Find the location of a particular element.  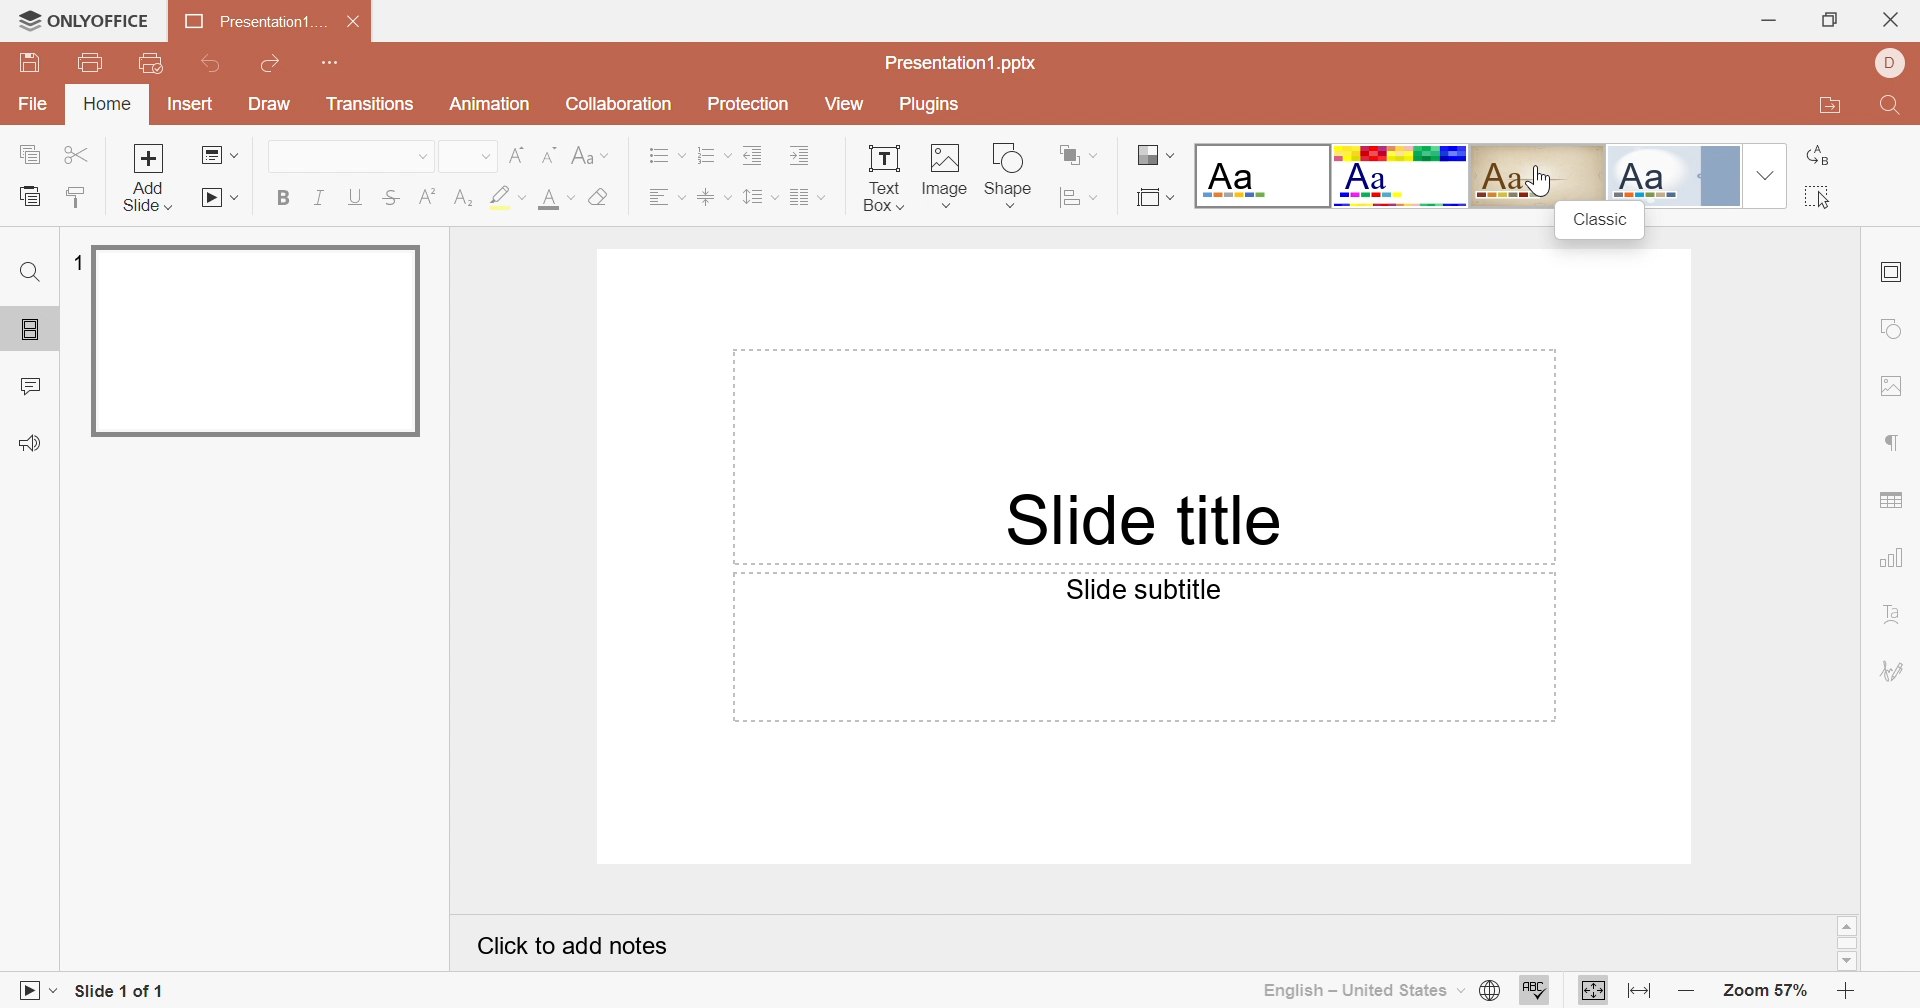

Open file location is located at coordinates (1836, 108).